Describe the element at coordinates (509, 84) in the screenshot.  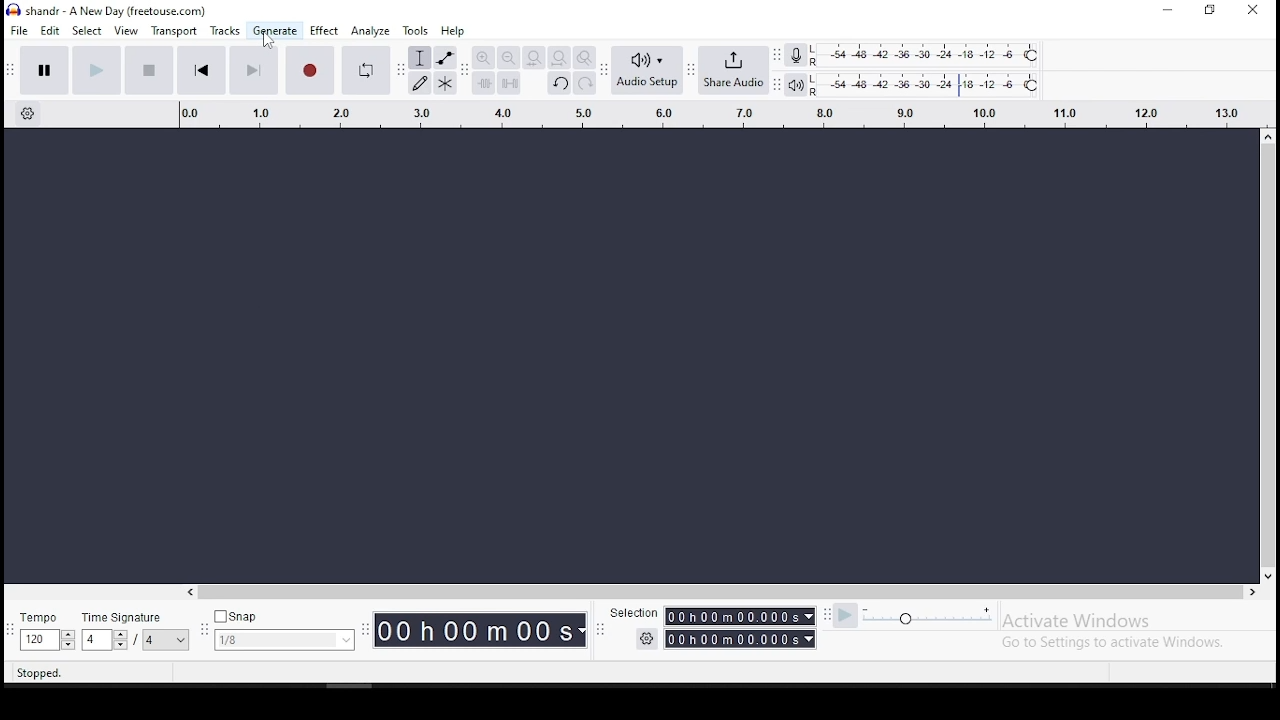
I see `silence audio signal` at that location.